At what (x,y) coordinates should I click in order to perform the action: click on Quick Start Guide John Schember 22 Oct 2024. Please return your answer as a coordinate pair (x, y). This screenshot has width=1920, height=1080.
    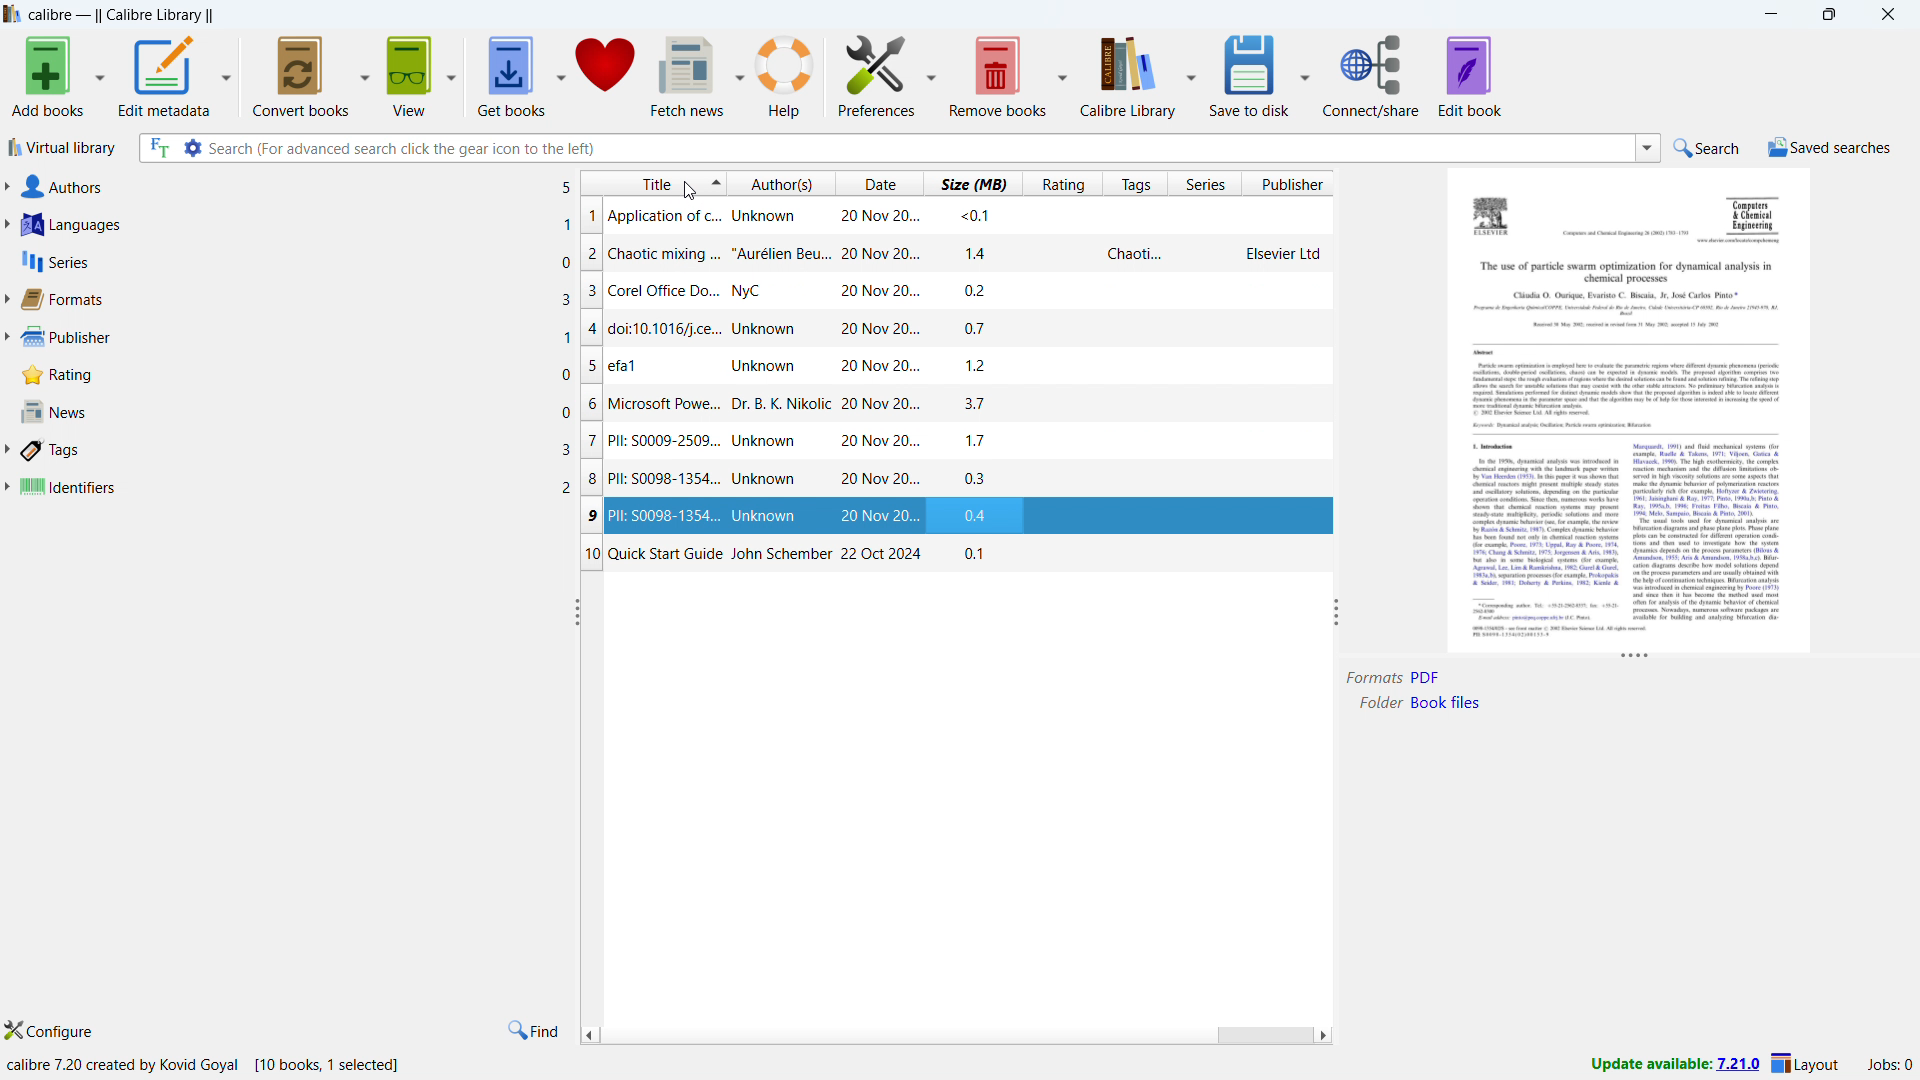
    Looking at the image, I should click on (771, 555).